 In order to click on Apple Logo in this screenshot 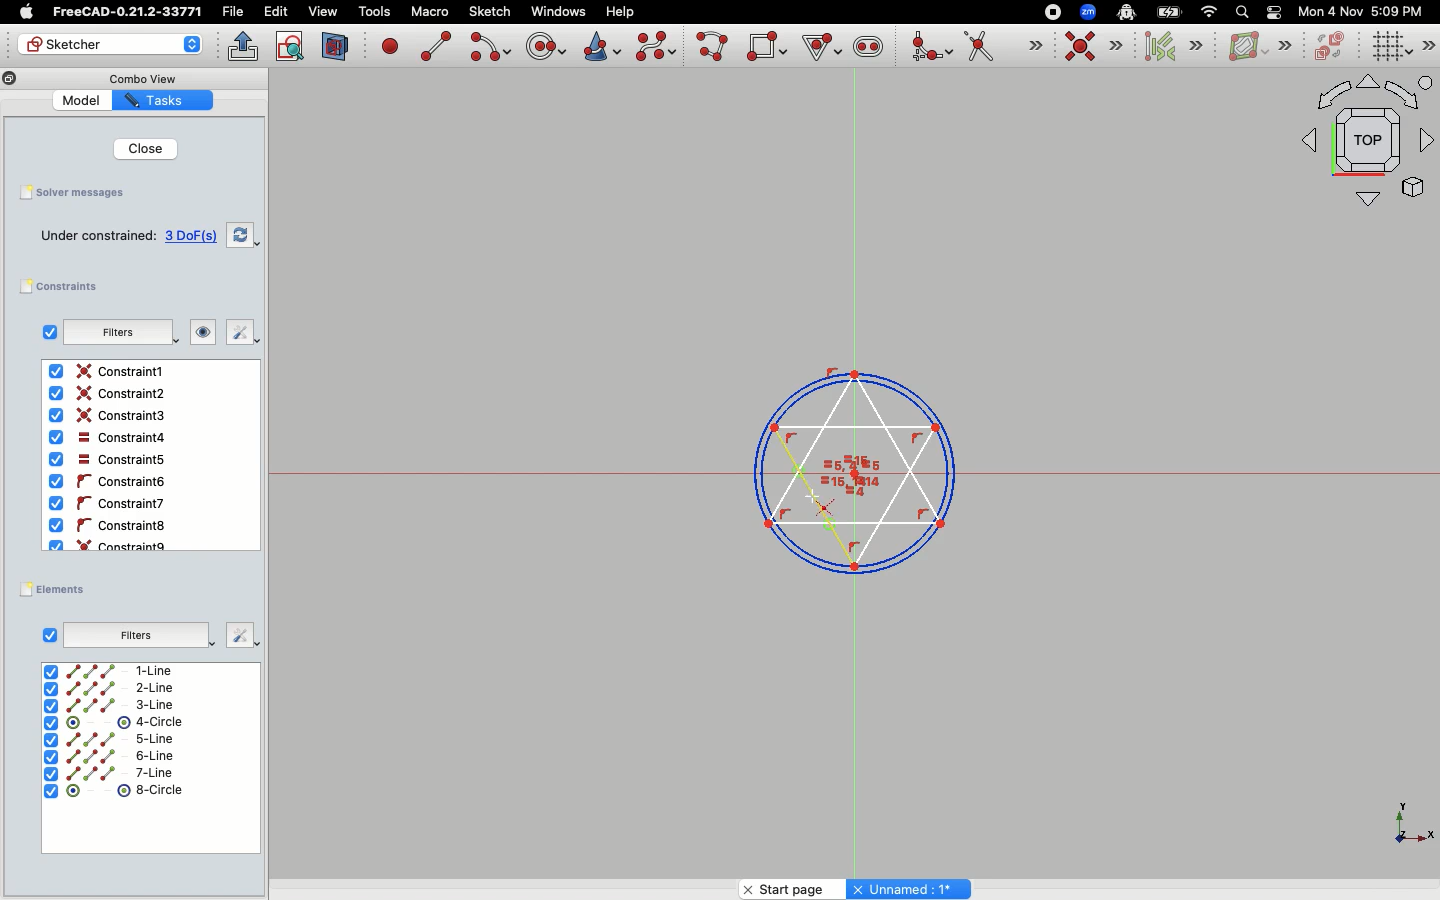, I will do `click(24, 12)`.